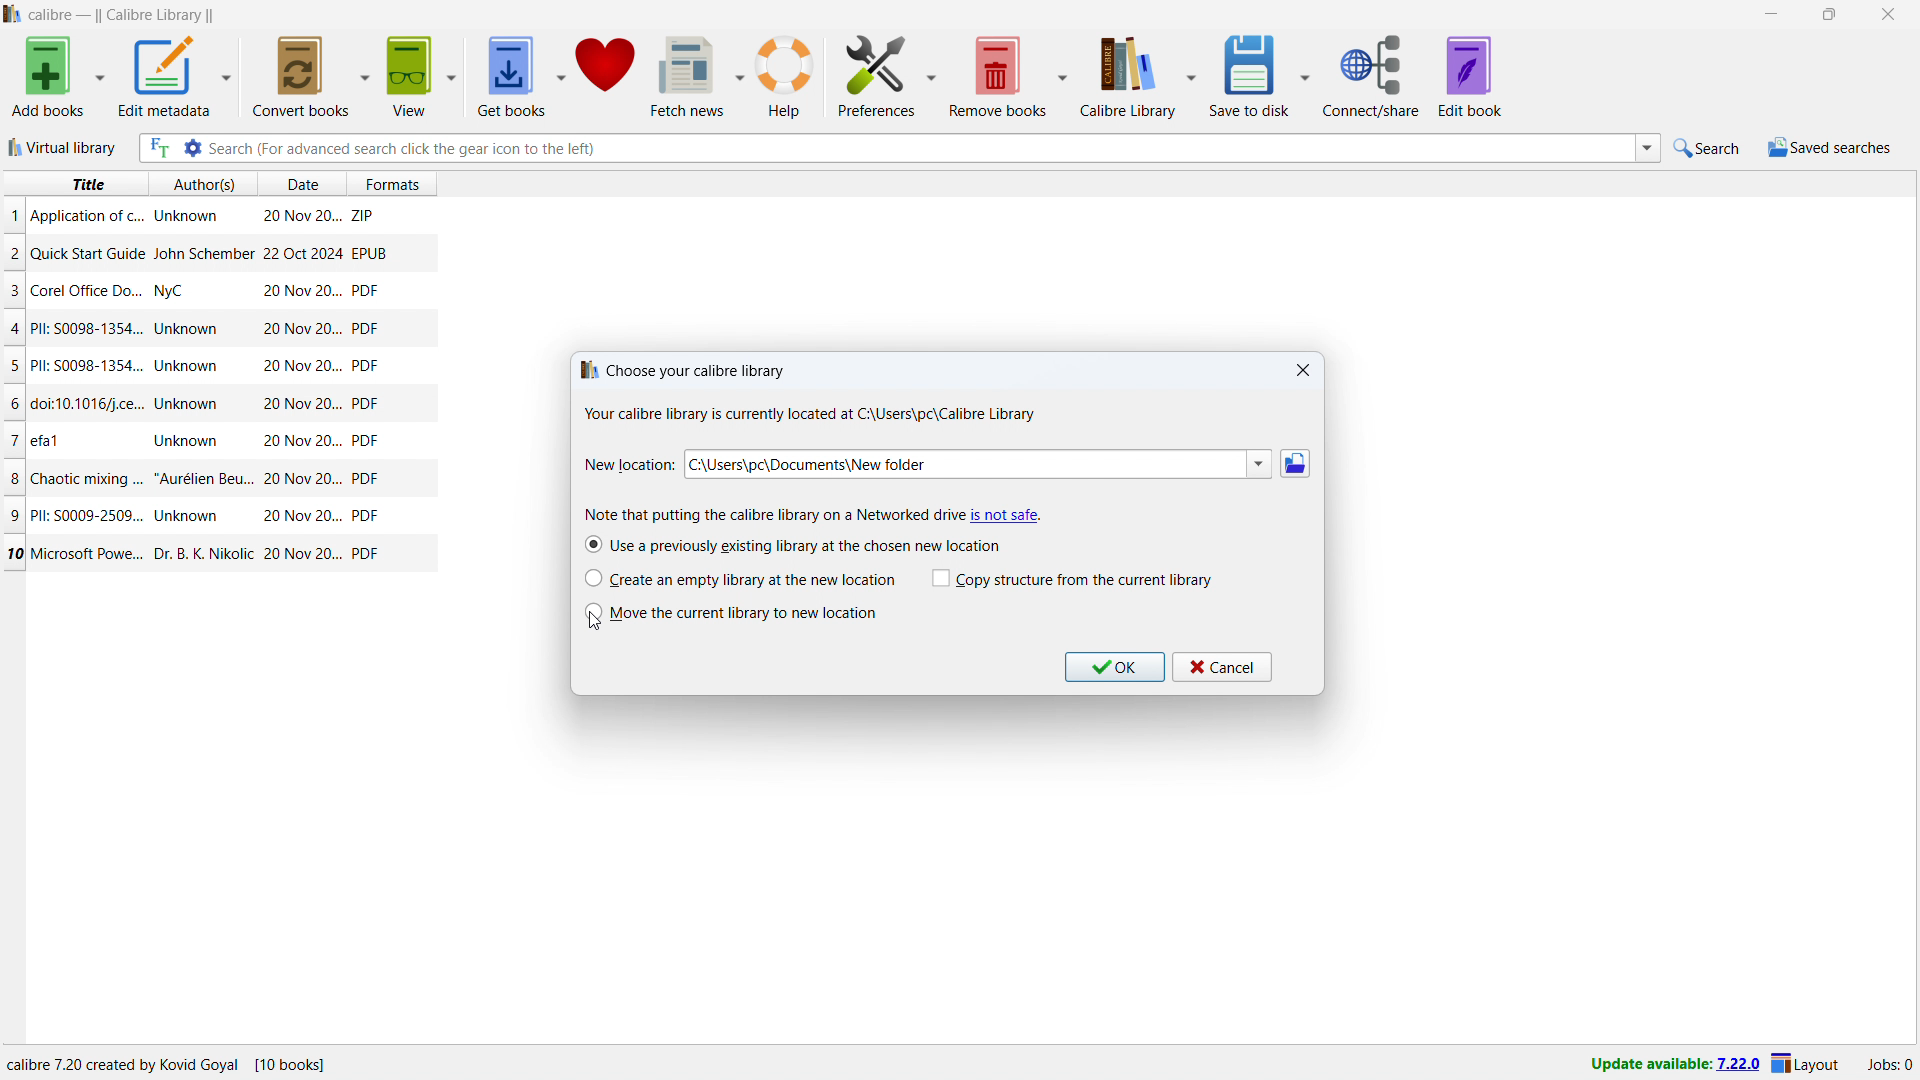  I want to click on connect/share, so click(1371, 76).